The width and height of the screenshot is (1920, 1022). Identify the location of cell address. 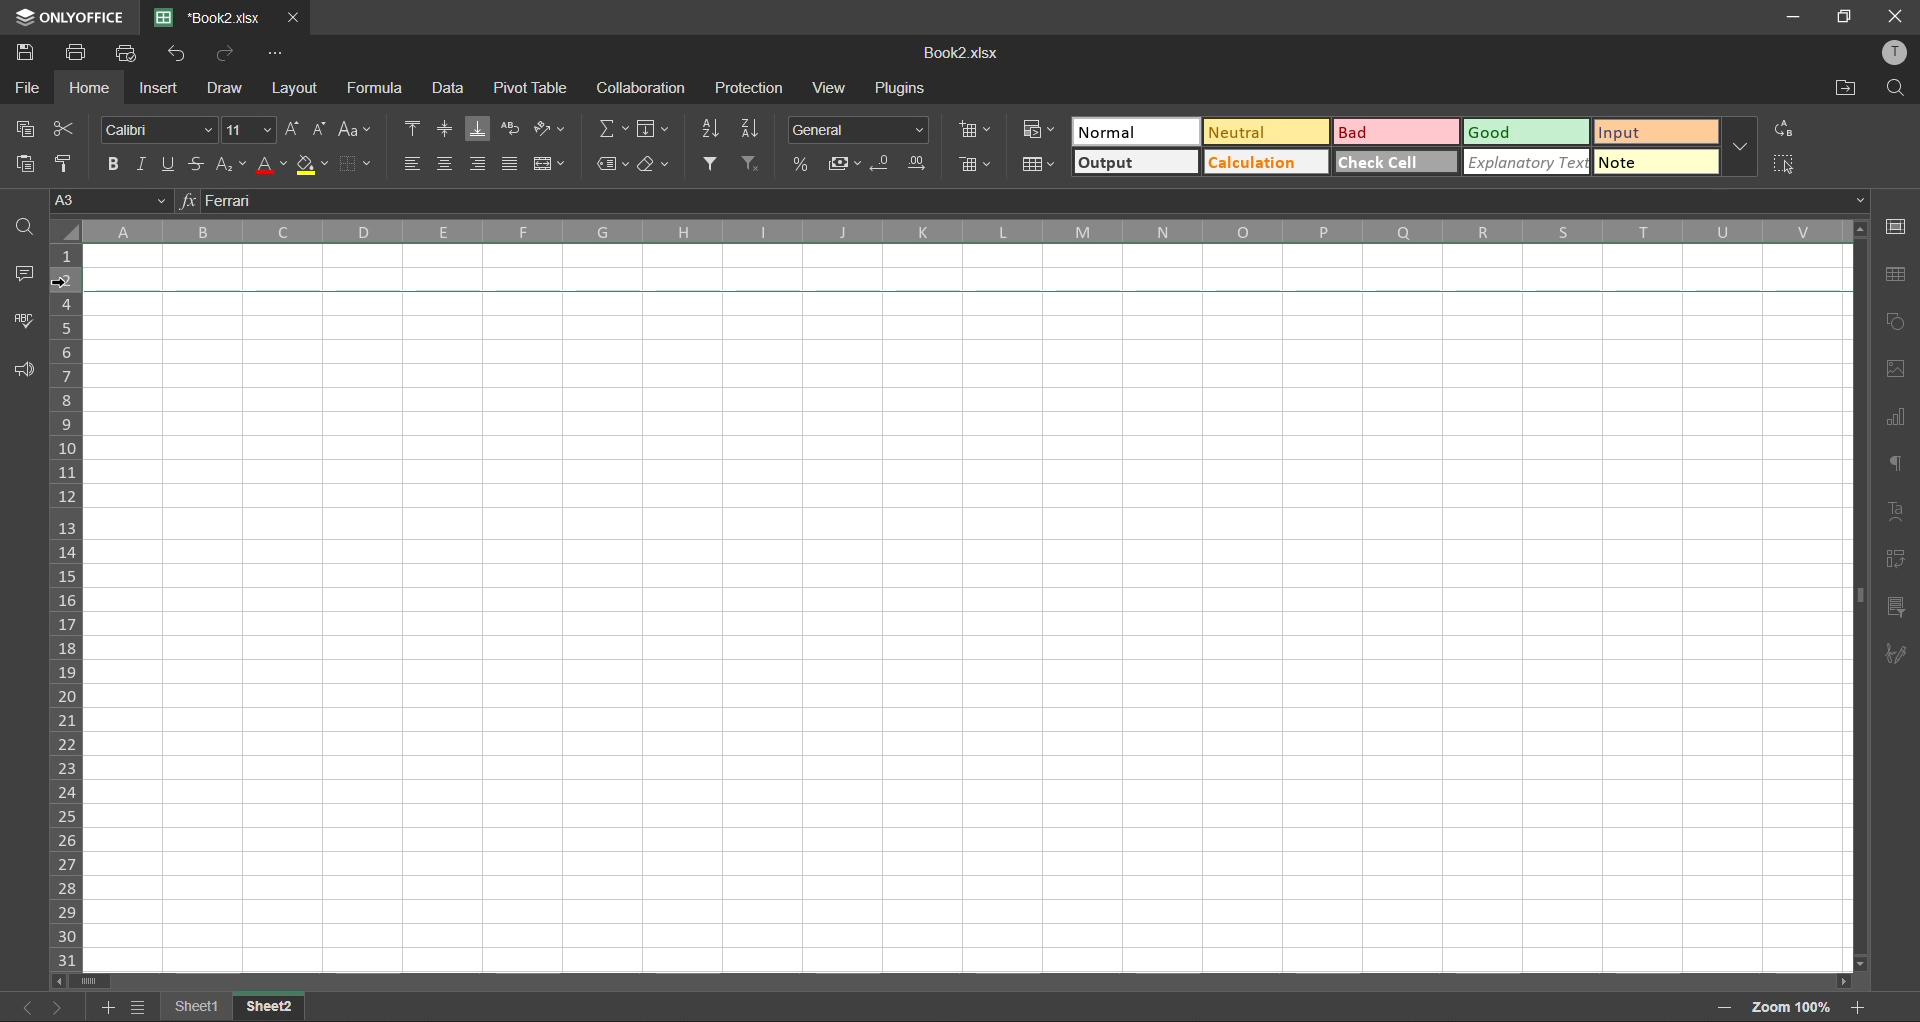
(112, 202).